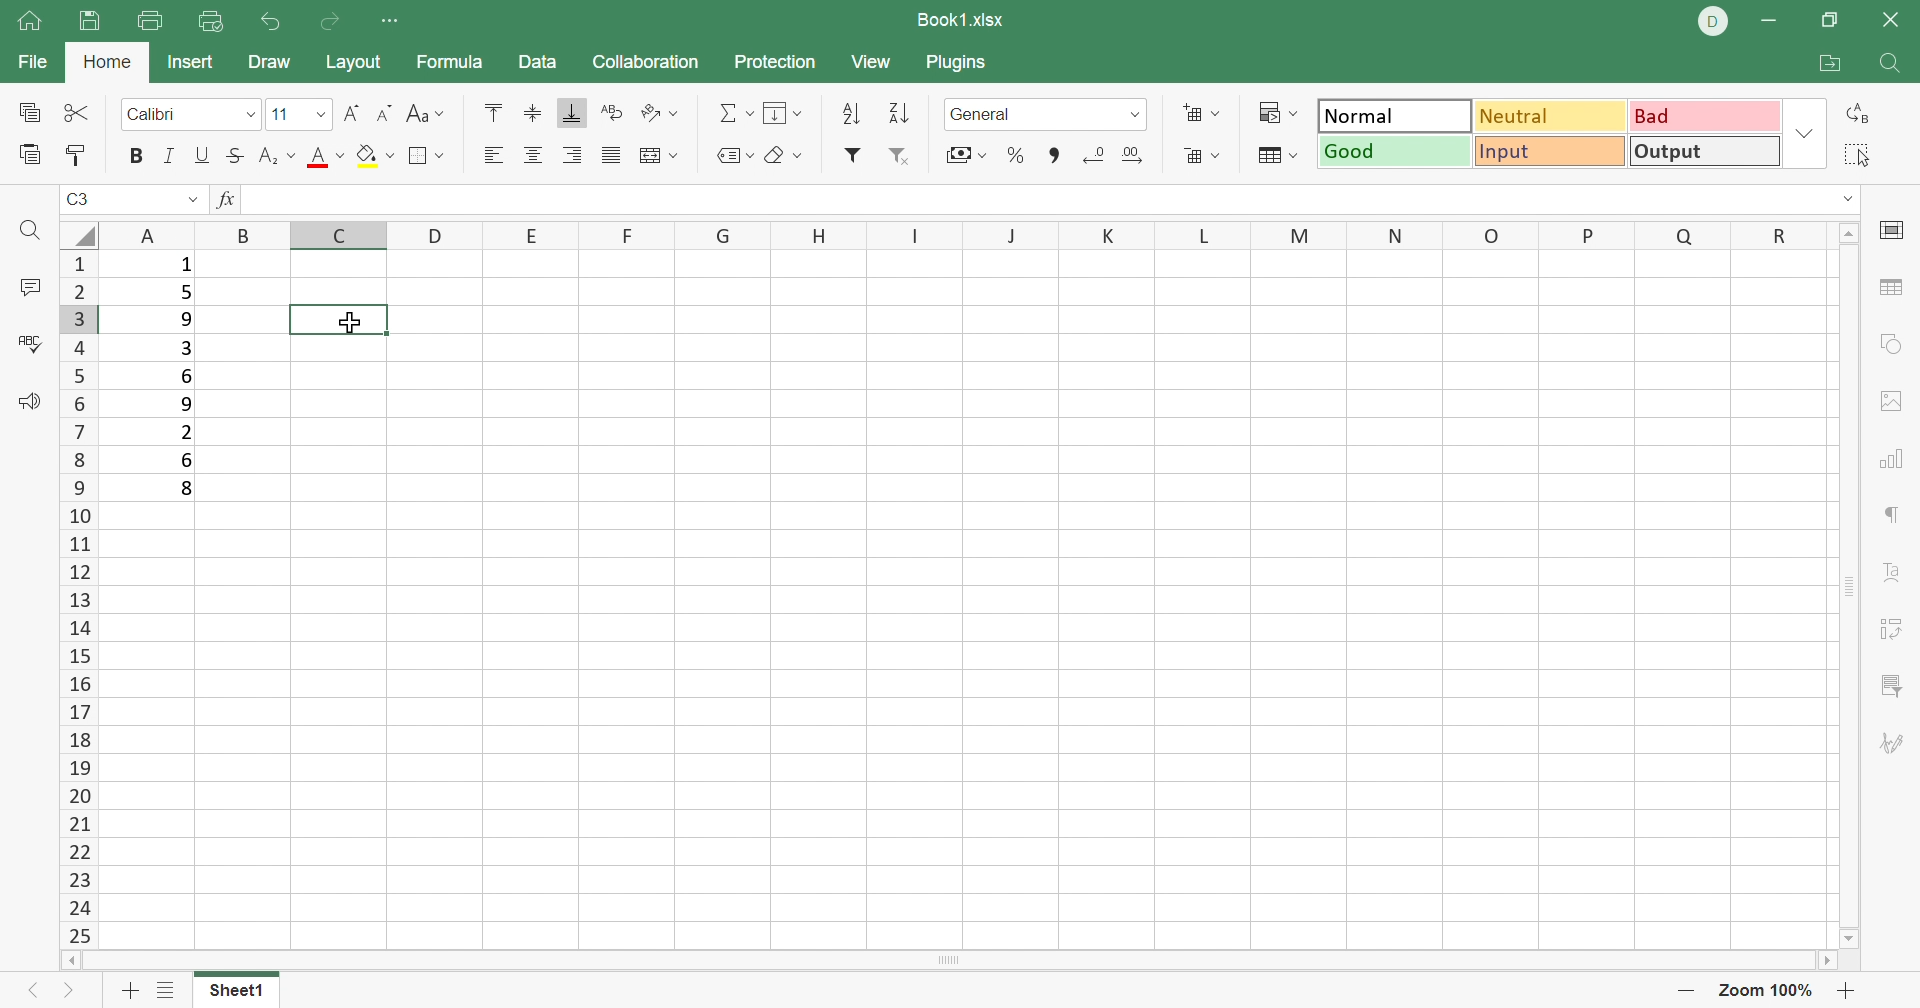  Describe the element at coordinates (1898, 514) in the screenshot. I see `paragraph settings` at that location.